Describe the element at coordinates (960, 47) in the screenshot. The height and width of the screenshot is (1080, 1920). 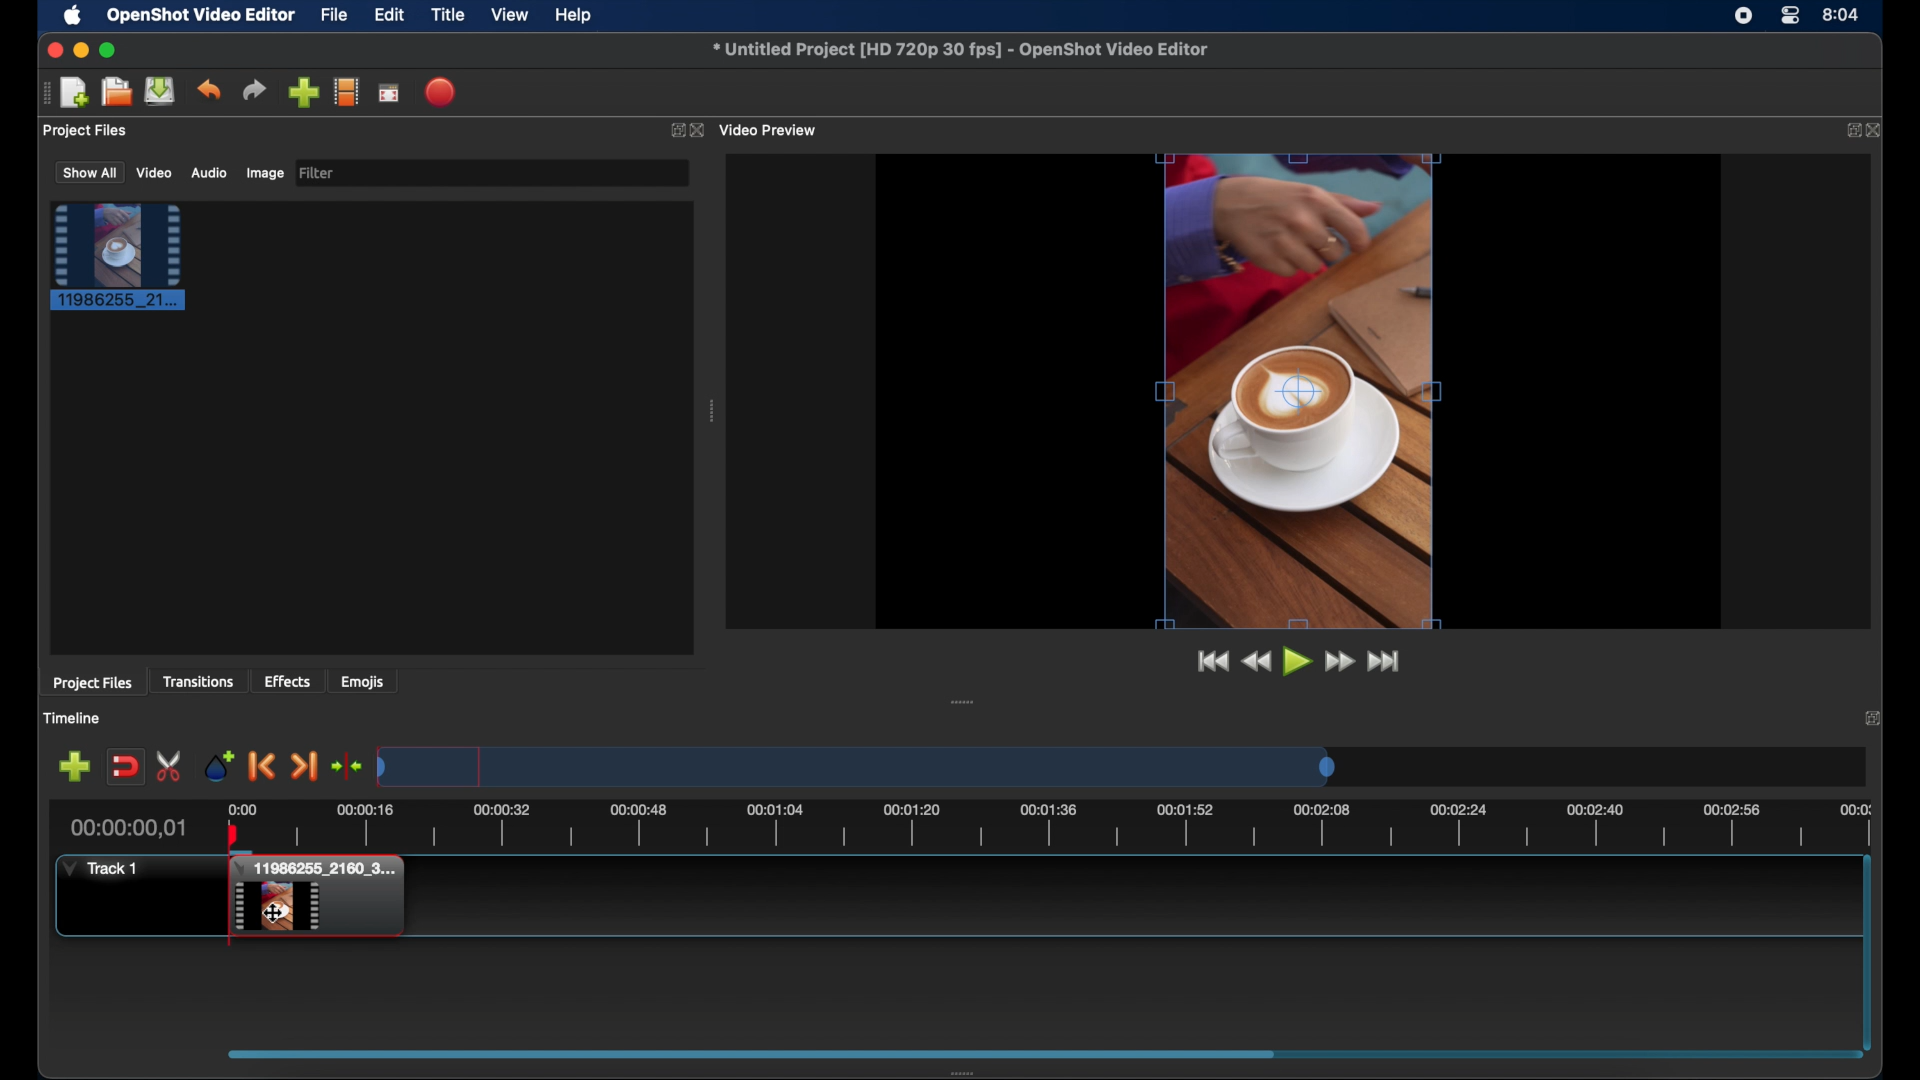
I see `file name` at that location.